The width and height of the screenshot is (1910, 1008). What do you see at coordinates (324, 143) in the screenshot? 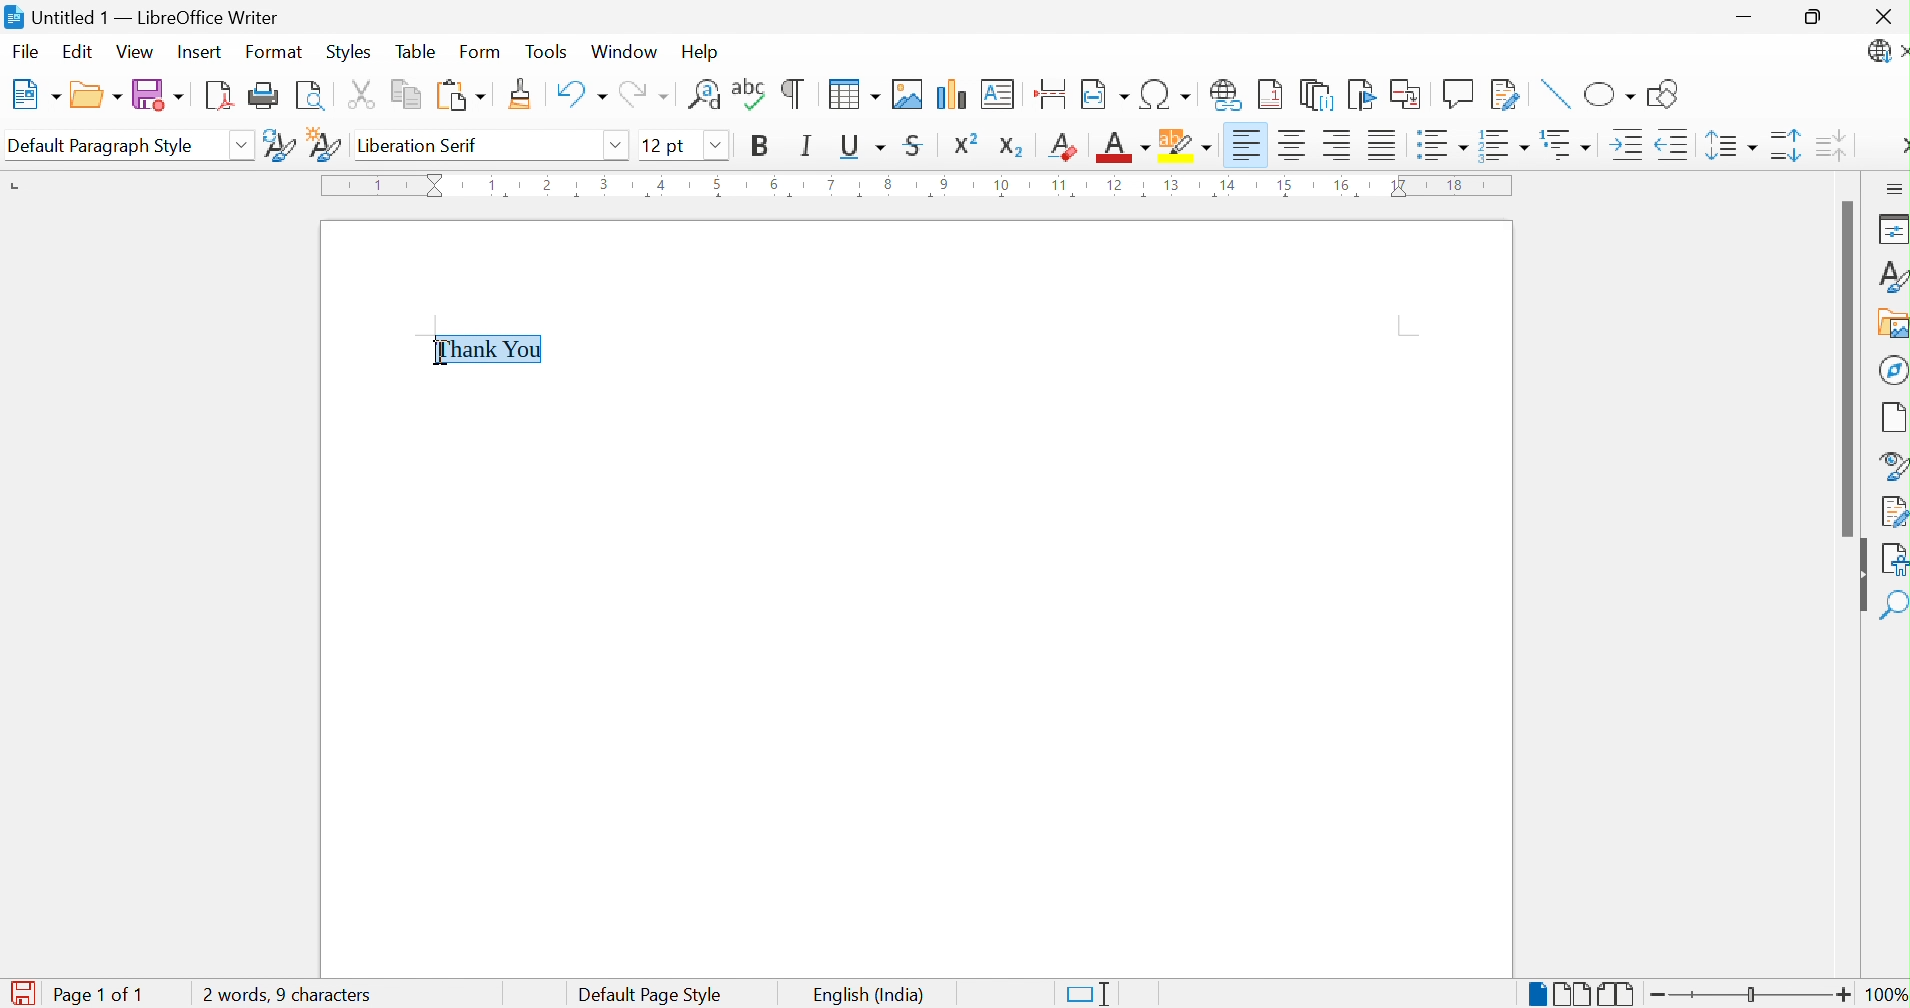
I see `New Style from Selection` at bounding box center [324, 143].